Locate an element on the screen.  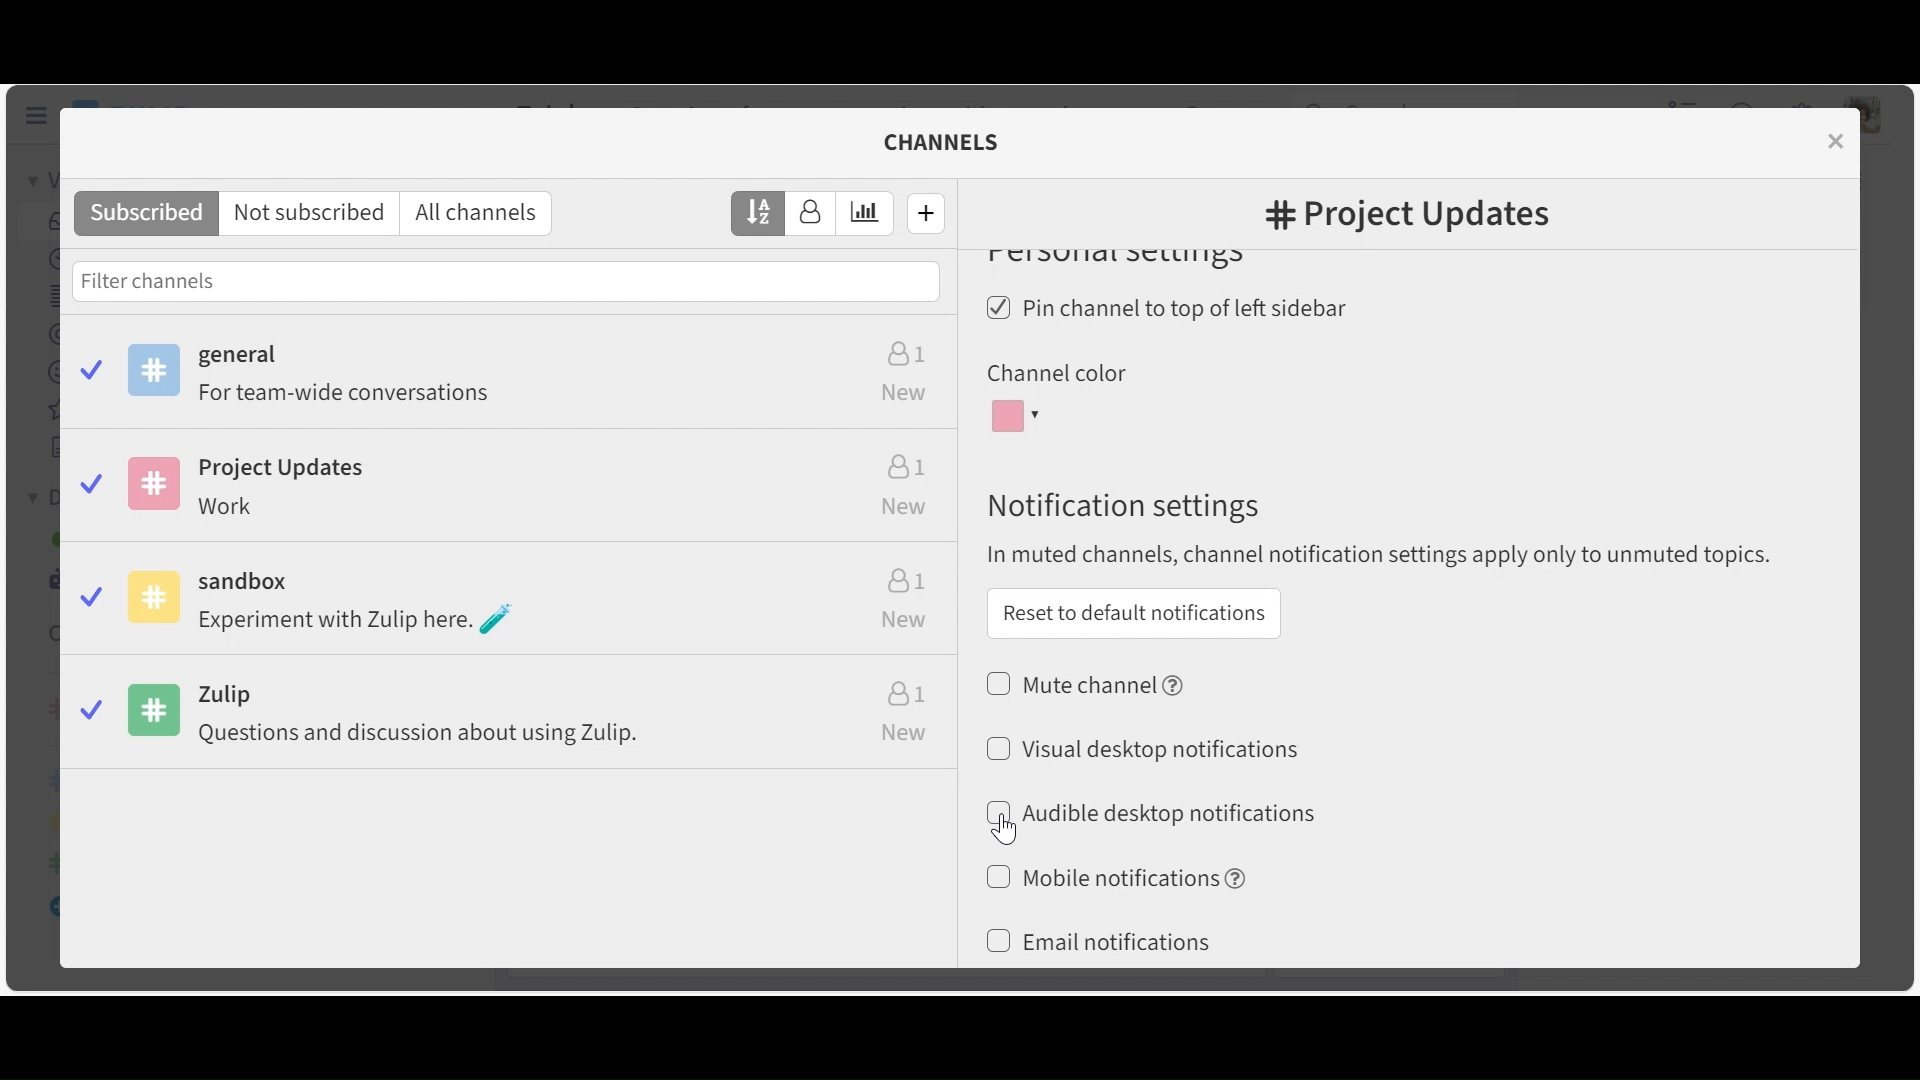
Create new channel is located at coordinates (927, 212).